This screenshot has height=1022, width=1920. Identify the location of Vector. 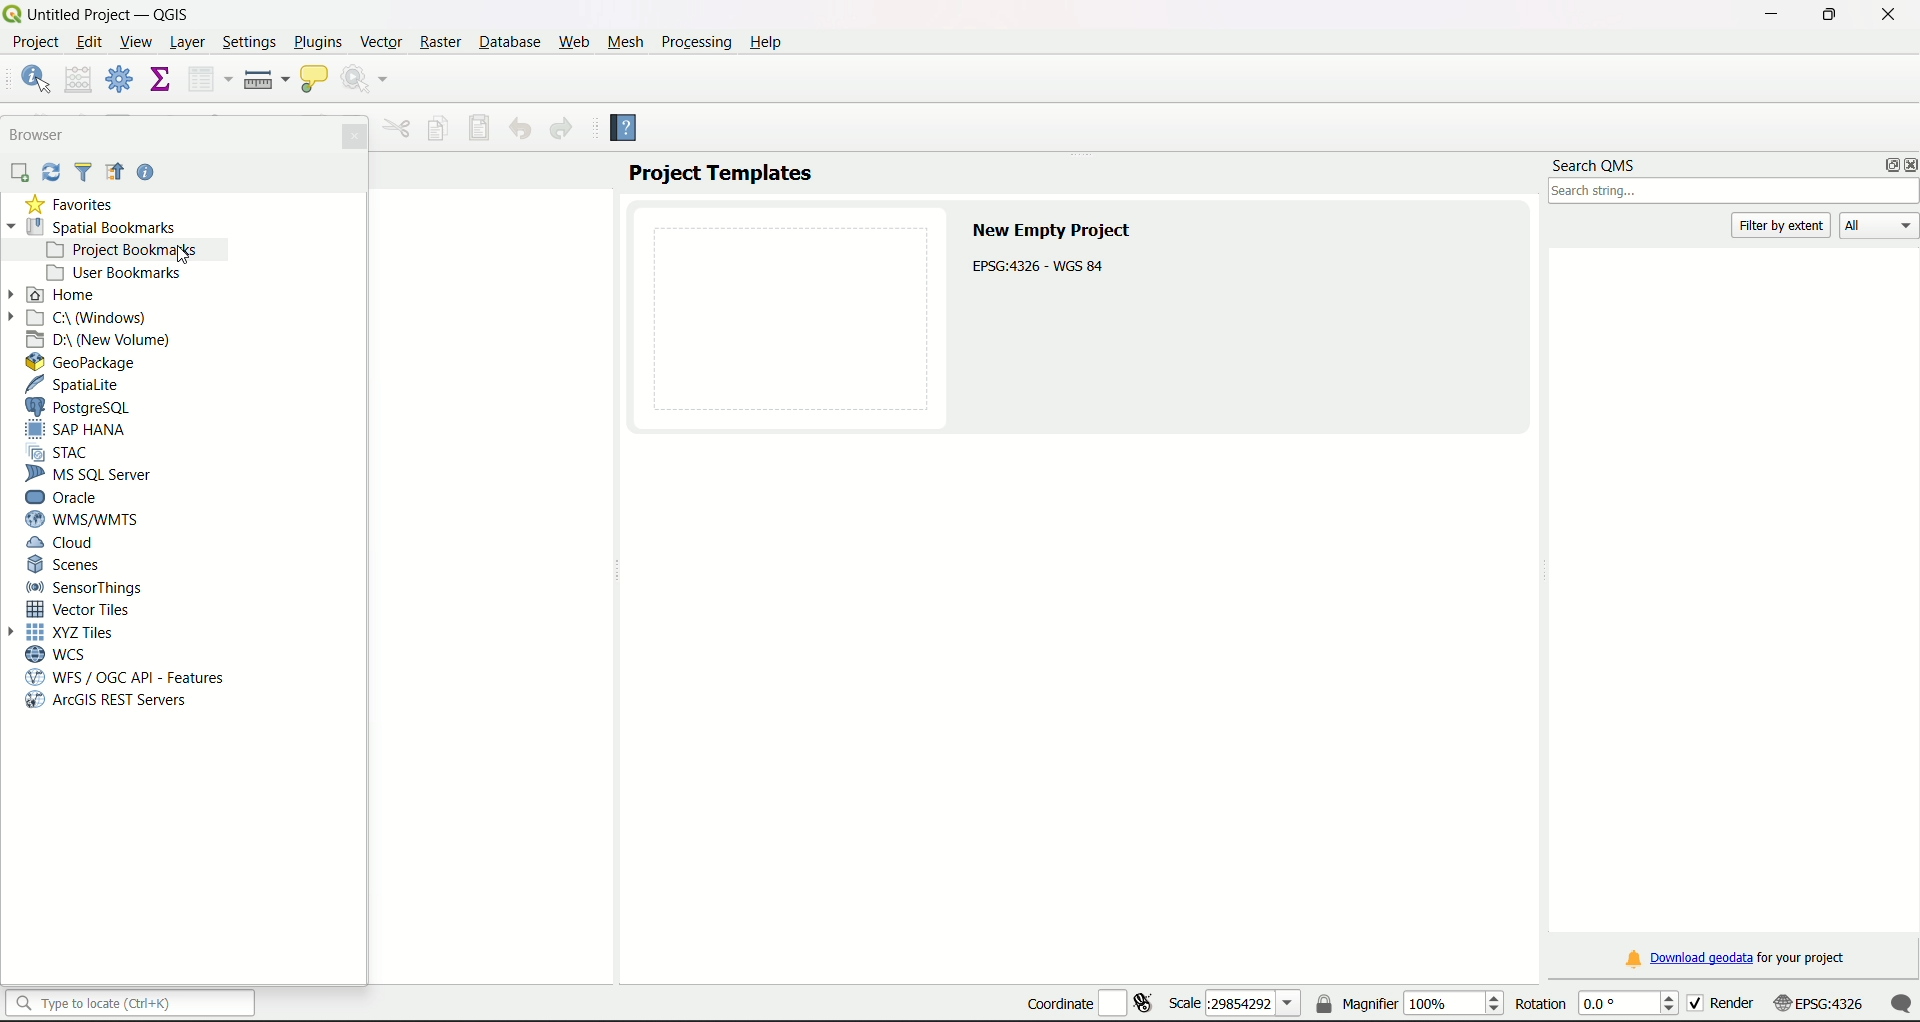
(382, 39).